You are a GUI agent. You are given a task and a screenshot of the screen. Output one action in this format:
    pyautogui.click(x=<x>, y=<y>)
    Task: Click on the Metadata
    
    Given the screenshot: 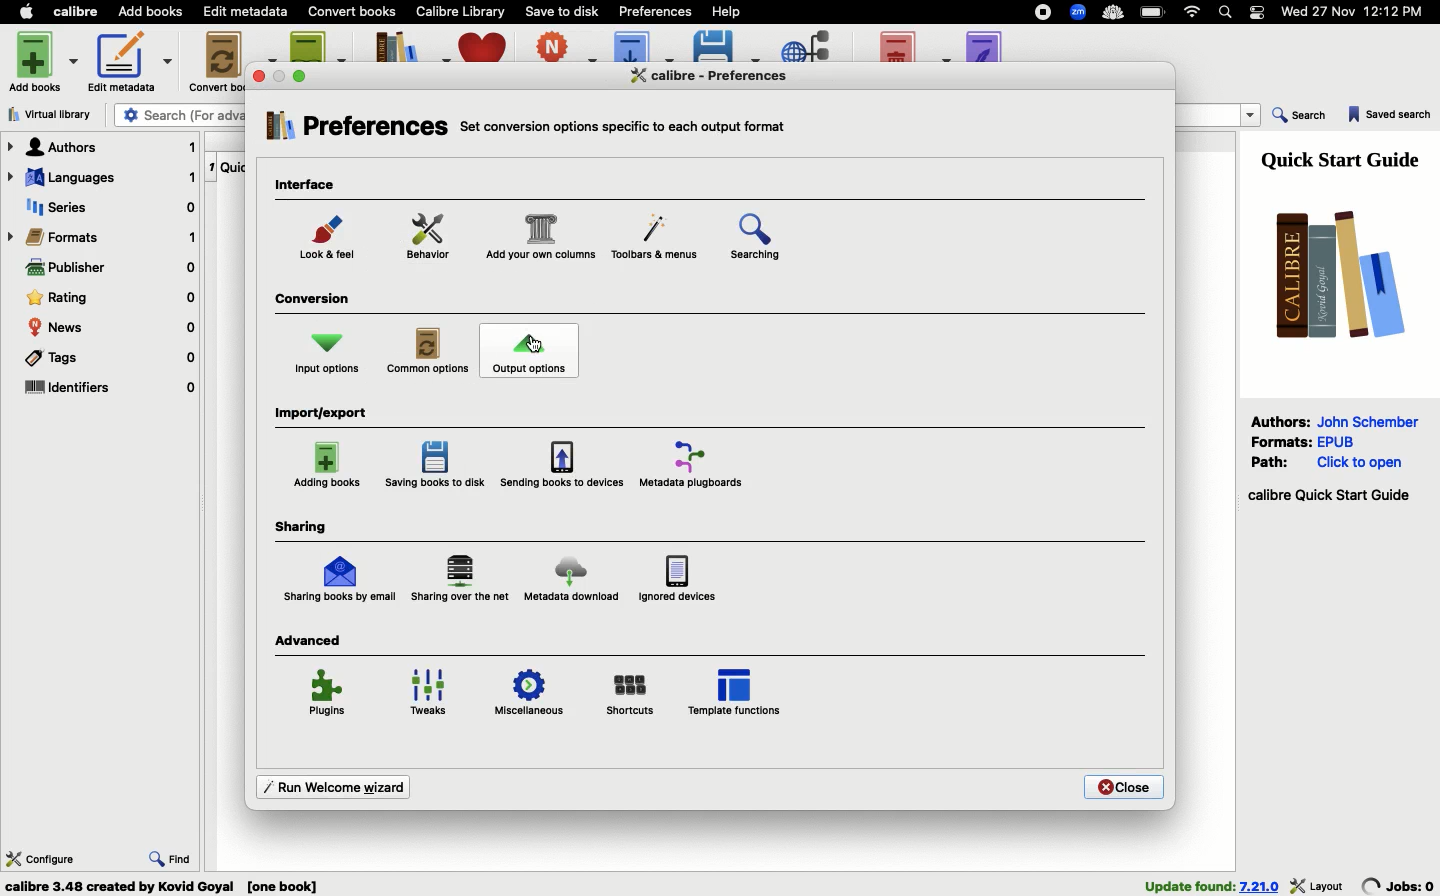 What is the action you would take?
    pyautogui.click(x=697, y=463)
    